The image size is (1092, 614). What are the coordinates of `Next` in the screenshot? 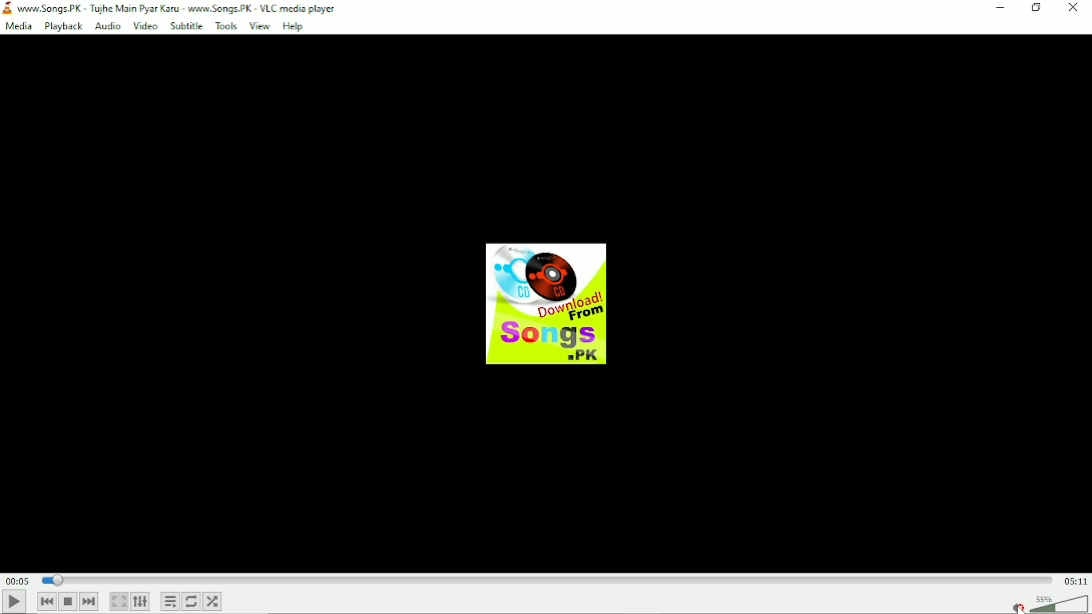 It's located at (91, 601).